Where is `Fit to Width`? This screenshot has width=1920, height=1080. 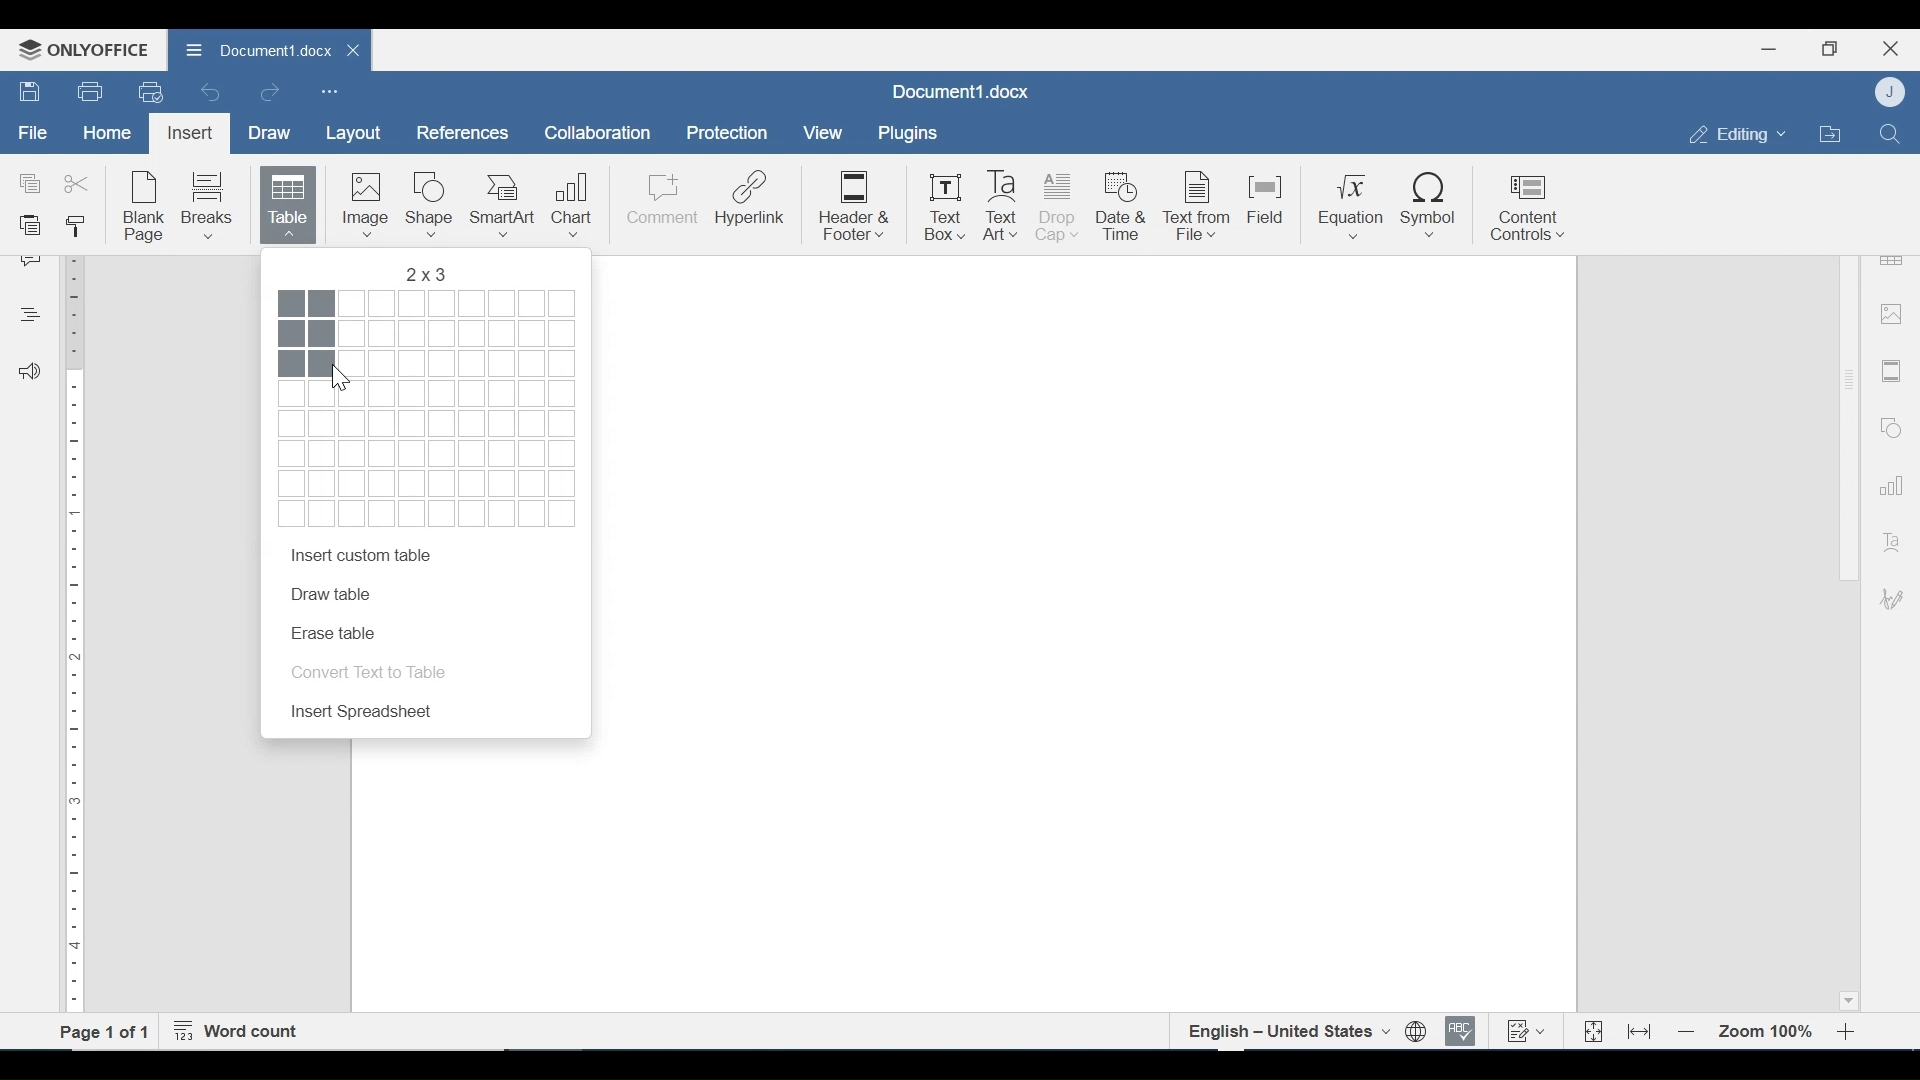 Fit to Width is located at coordinates (1641, 1030).